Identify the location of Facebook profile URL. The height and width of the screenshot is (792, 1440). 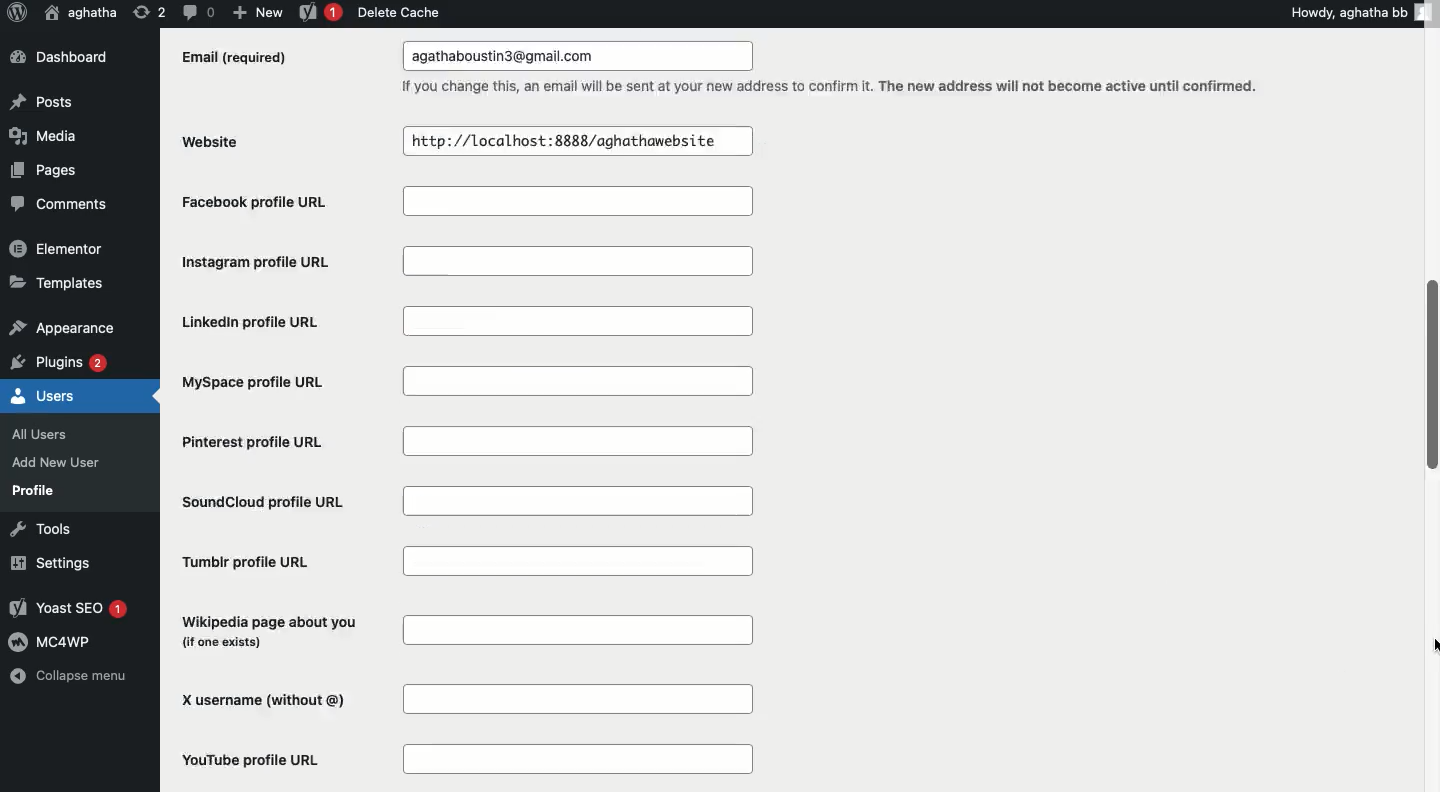
(471, 203).